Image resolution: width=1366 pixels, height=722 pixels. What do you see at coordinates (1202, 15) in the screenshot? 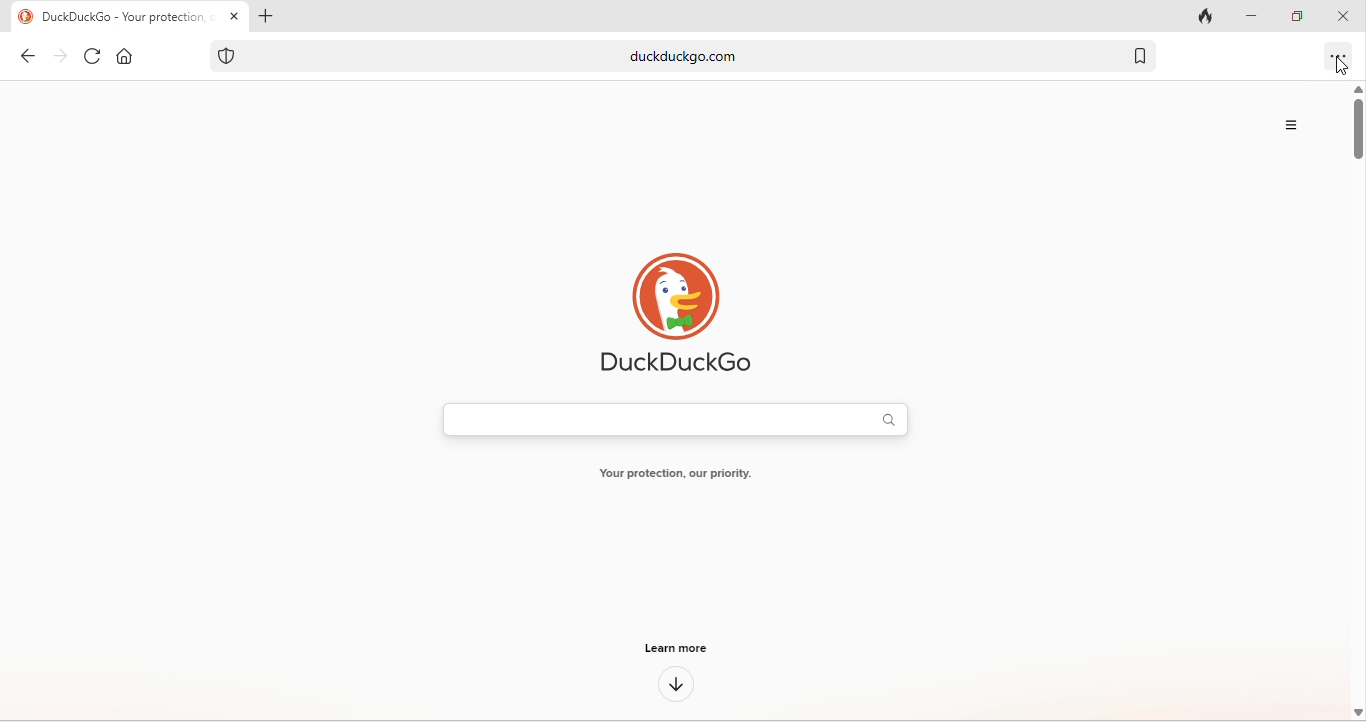
I see `close tab and clear data` at bounding box center [1202, 15].